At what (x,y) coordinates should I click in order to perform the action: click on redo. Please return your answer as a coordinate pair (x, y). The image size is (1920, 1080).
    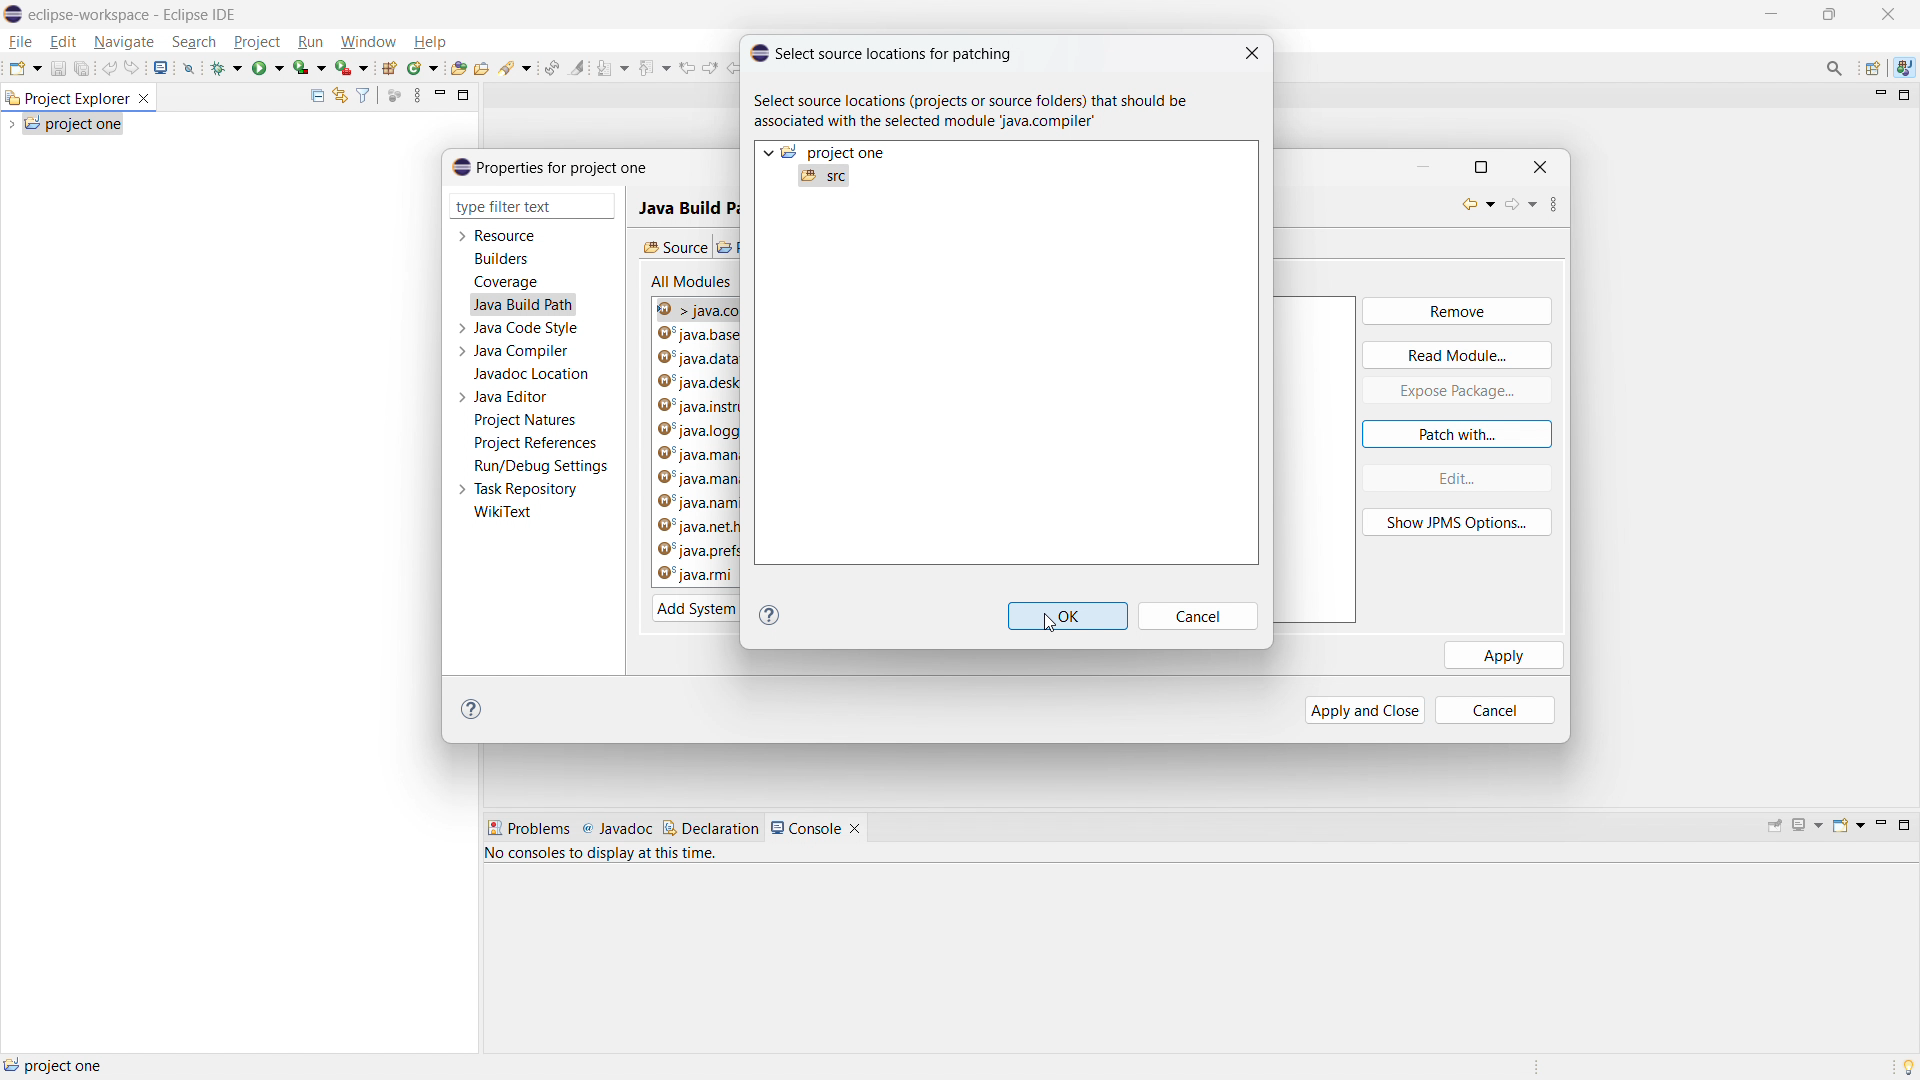
    Looking at the image, I should click on (133, 67).